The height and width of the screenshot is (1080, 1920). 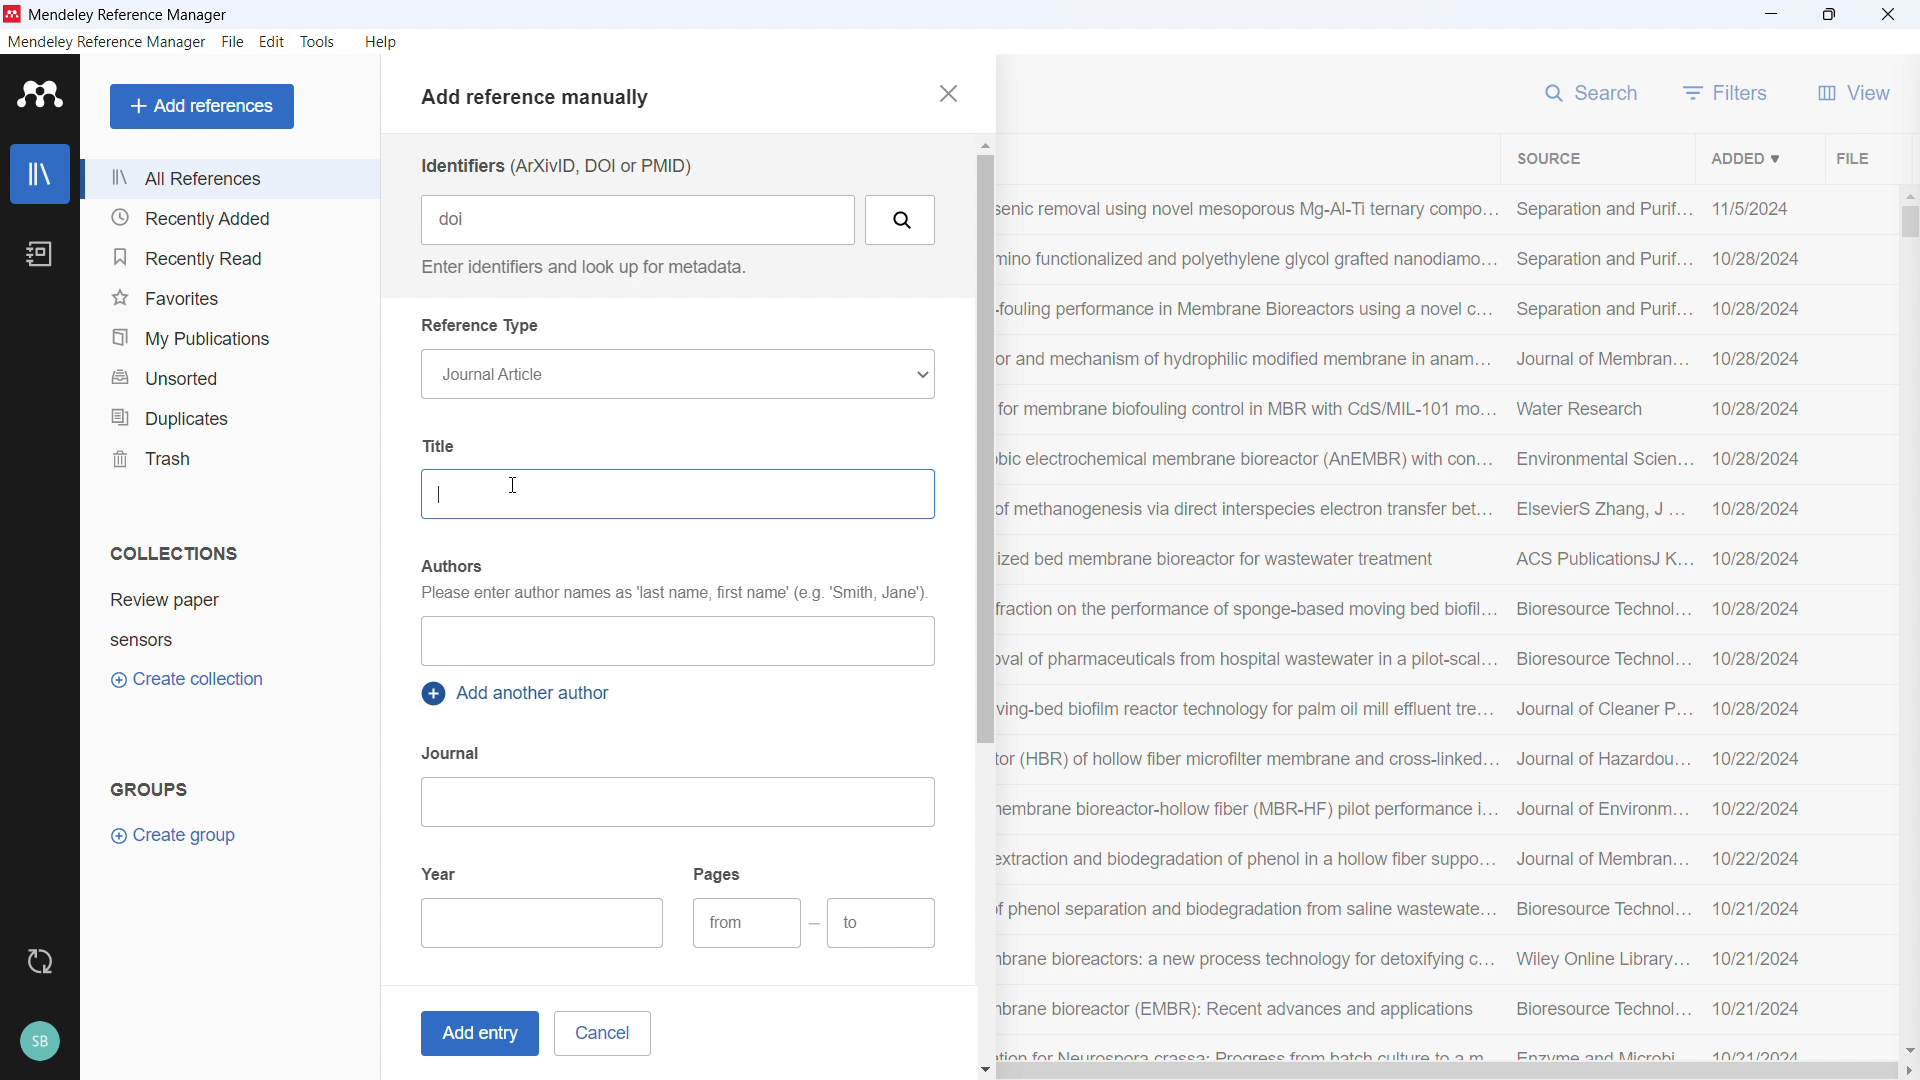 I want to click on Scroll right , so click(x=1908, y=1072).